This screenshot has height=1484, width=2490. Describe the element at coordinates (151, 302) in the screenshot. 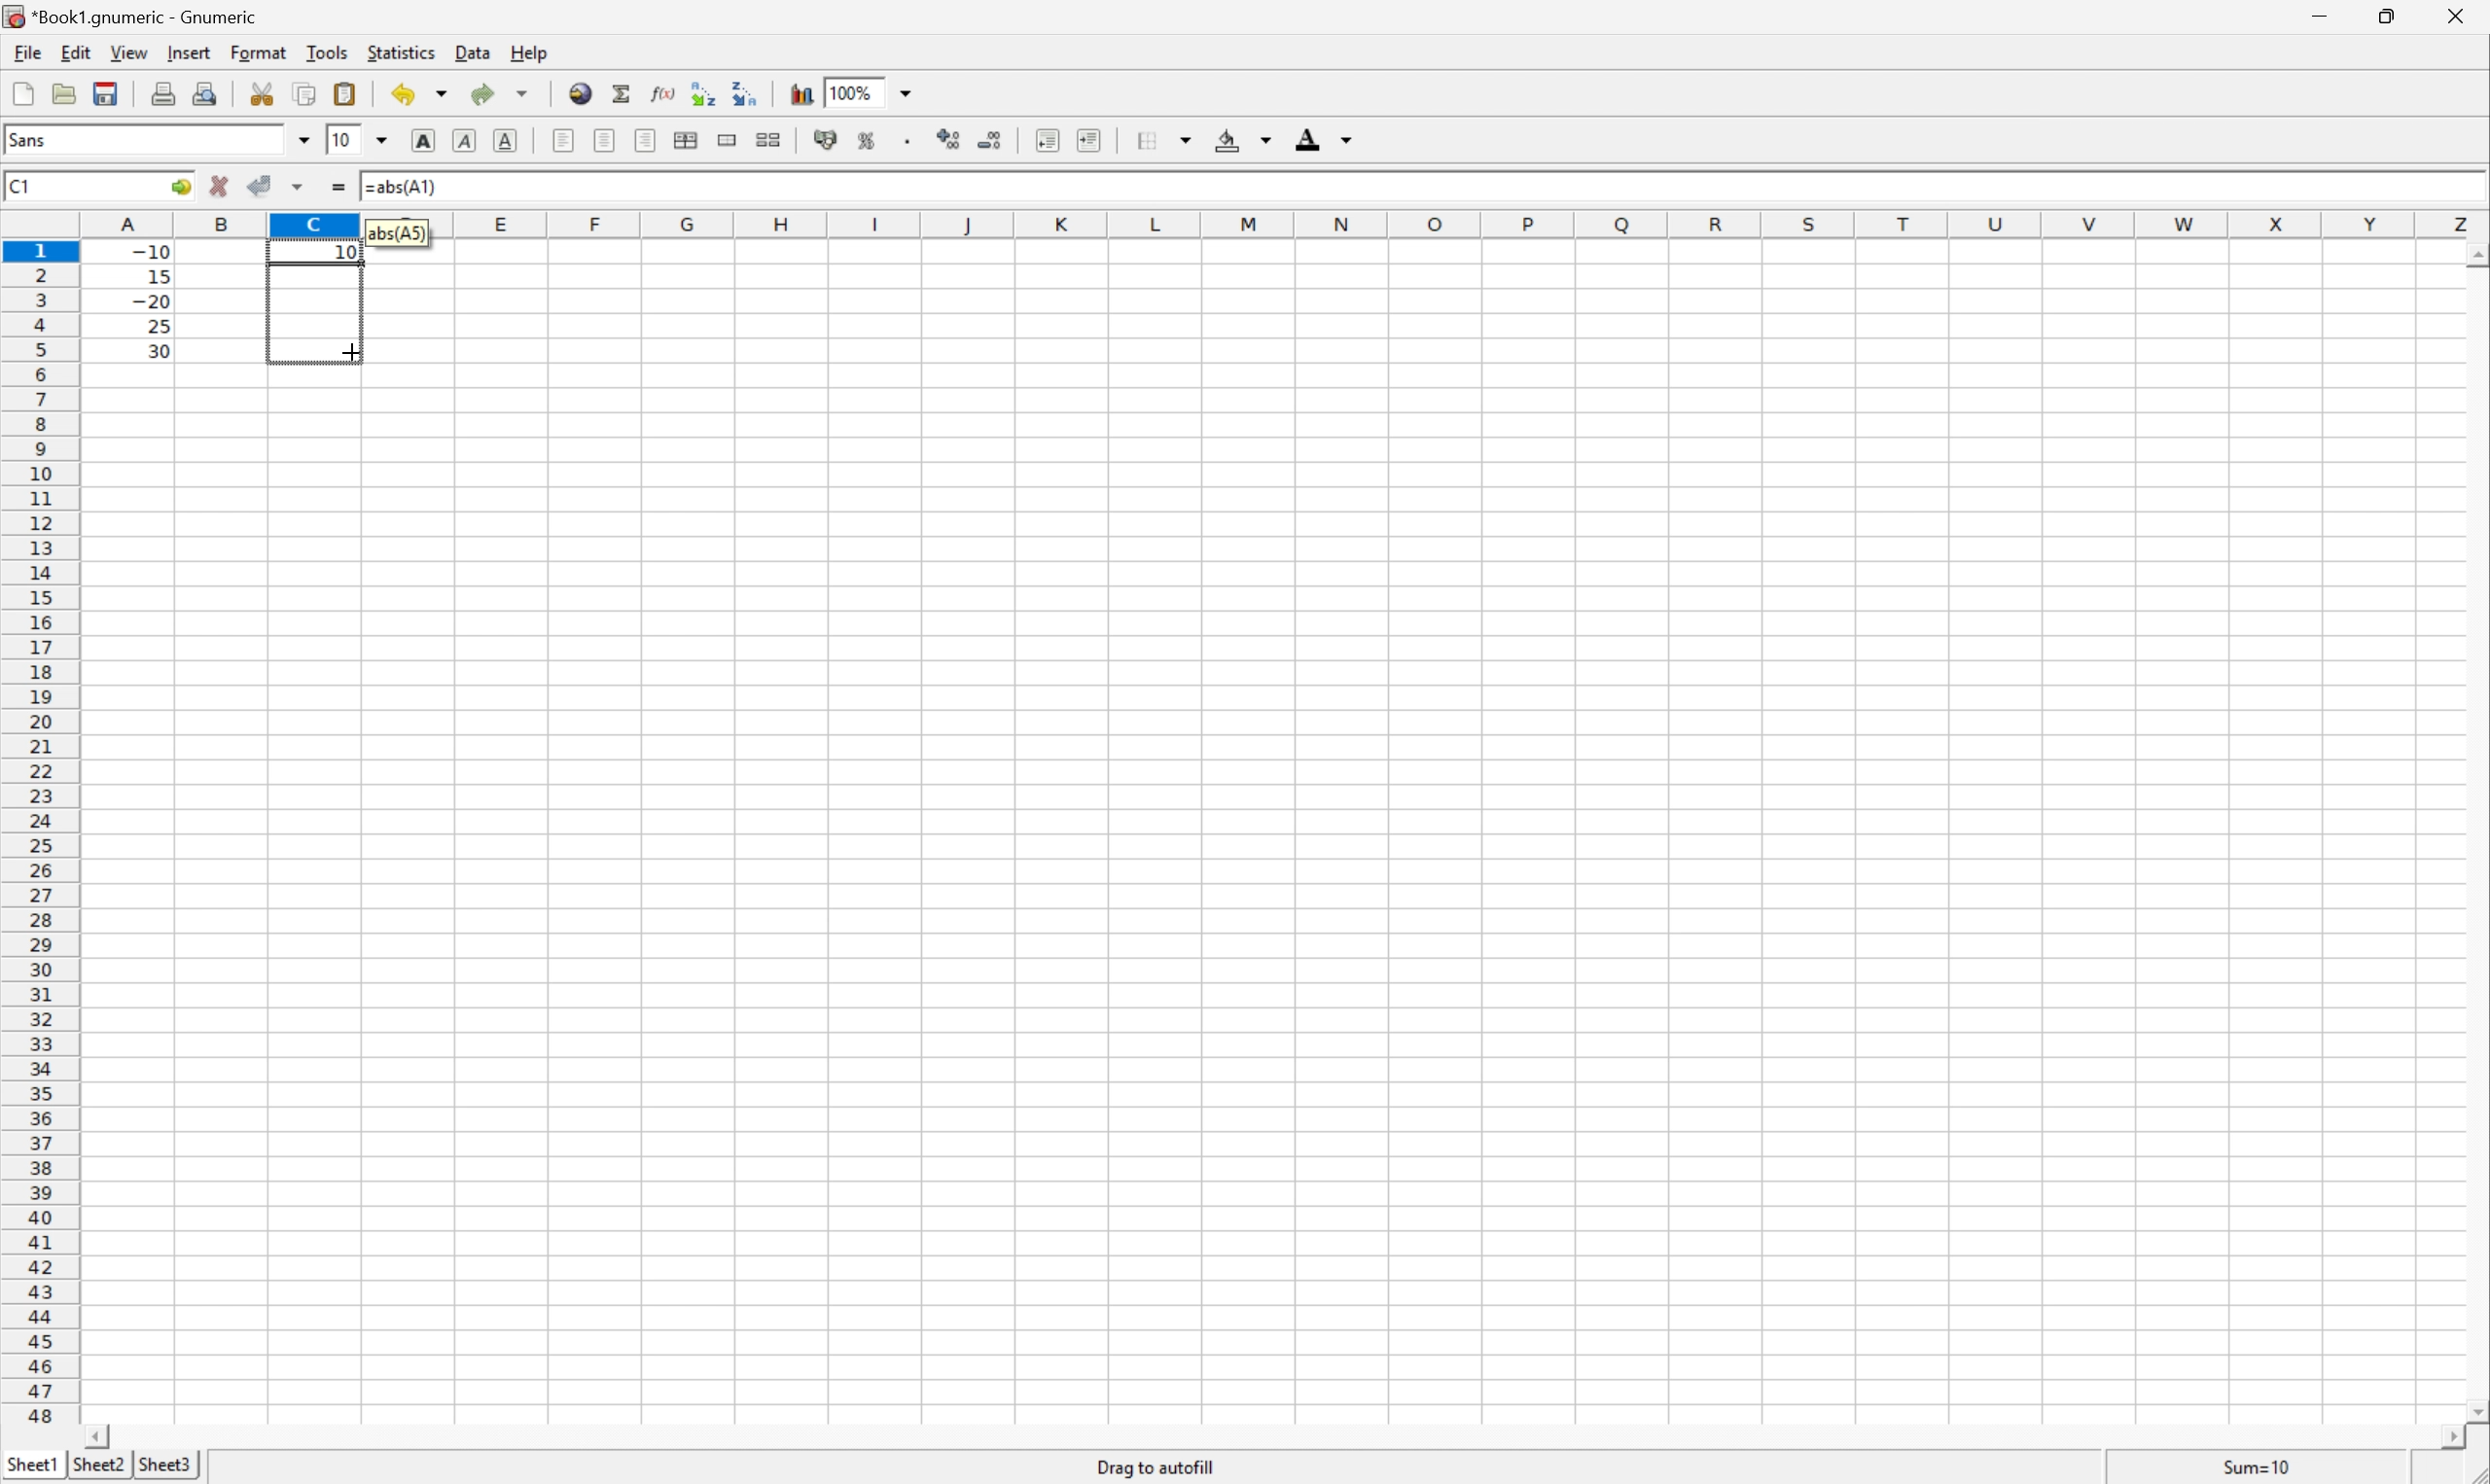

I see `-20` at that location.